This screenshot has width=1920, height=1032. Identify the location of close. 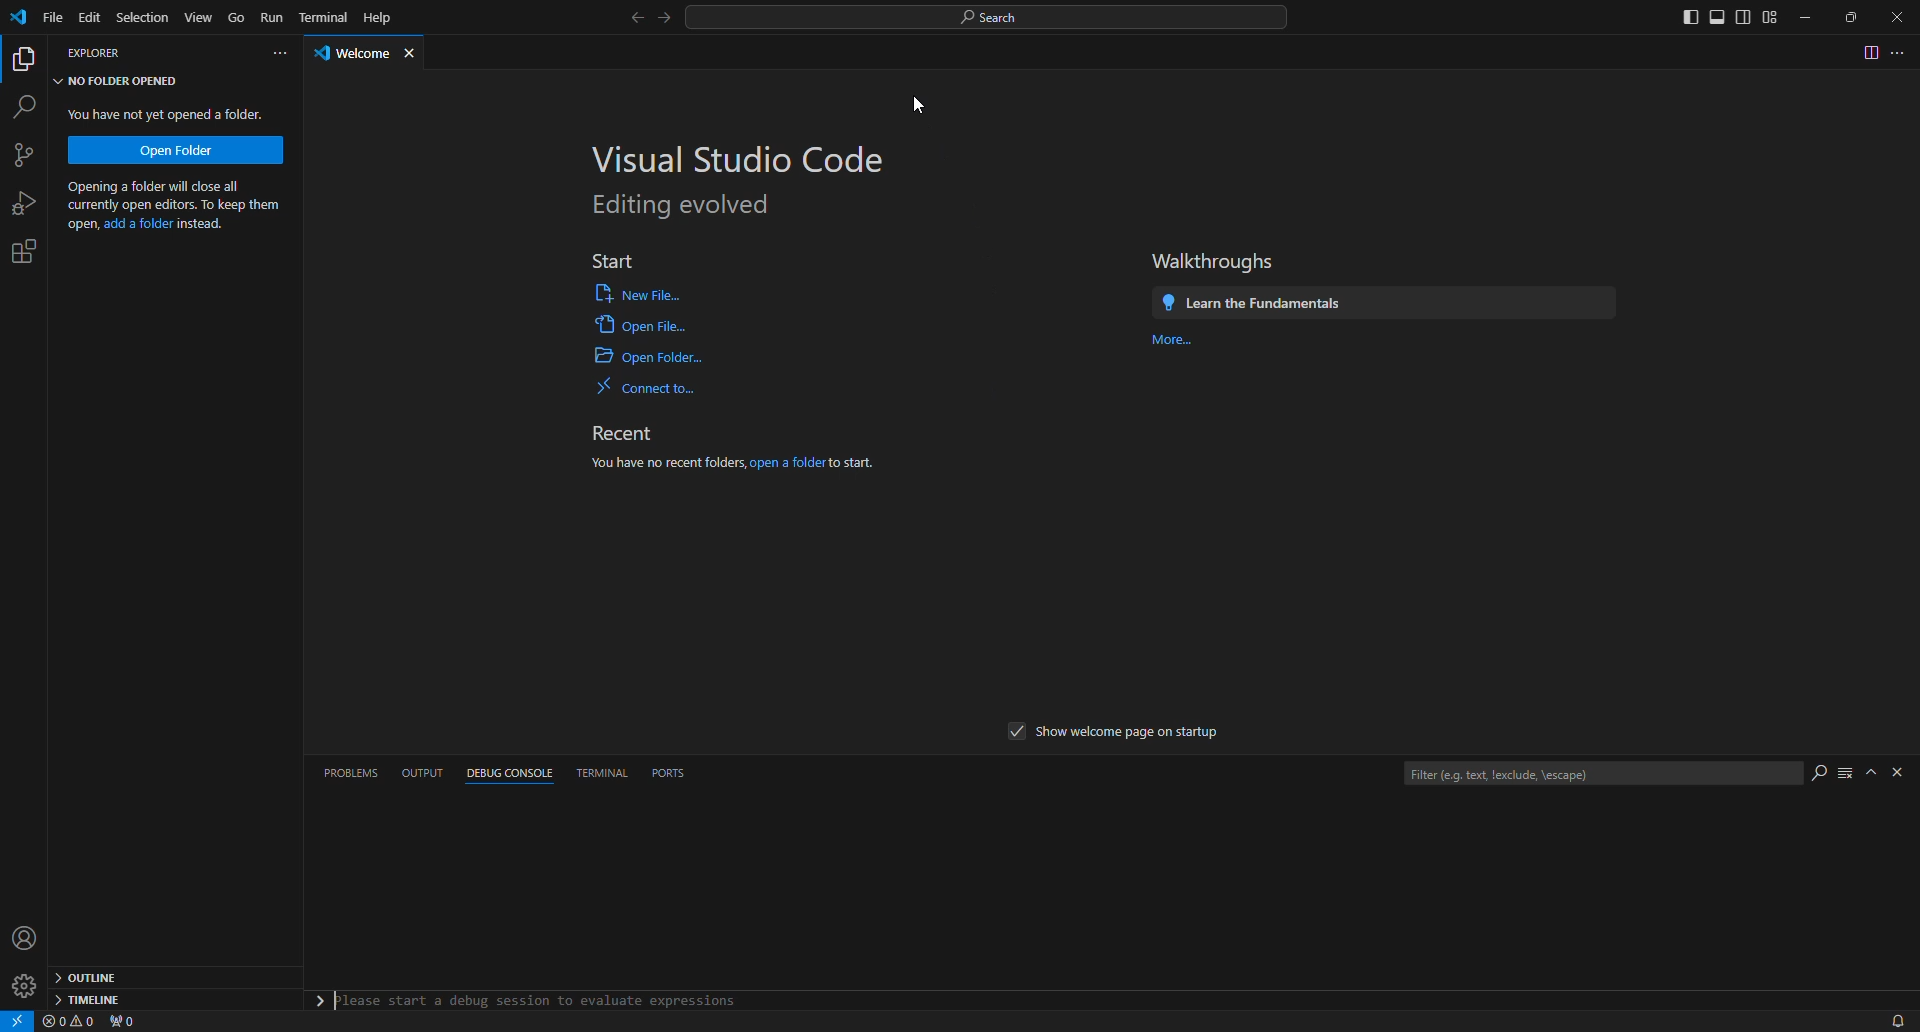
(415, 56).